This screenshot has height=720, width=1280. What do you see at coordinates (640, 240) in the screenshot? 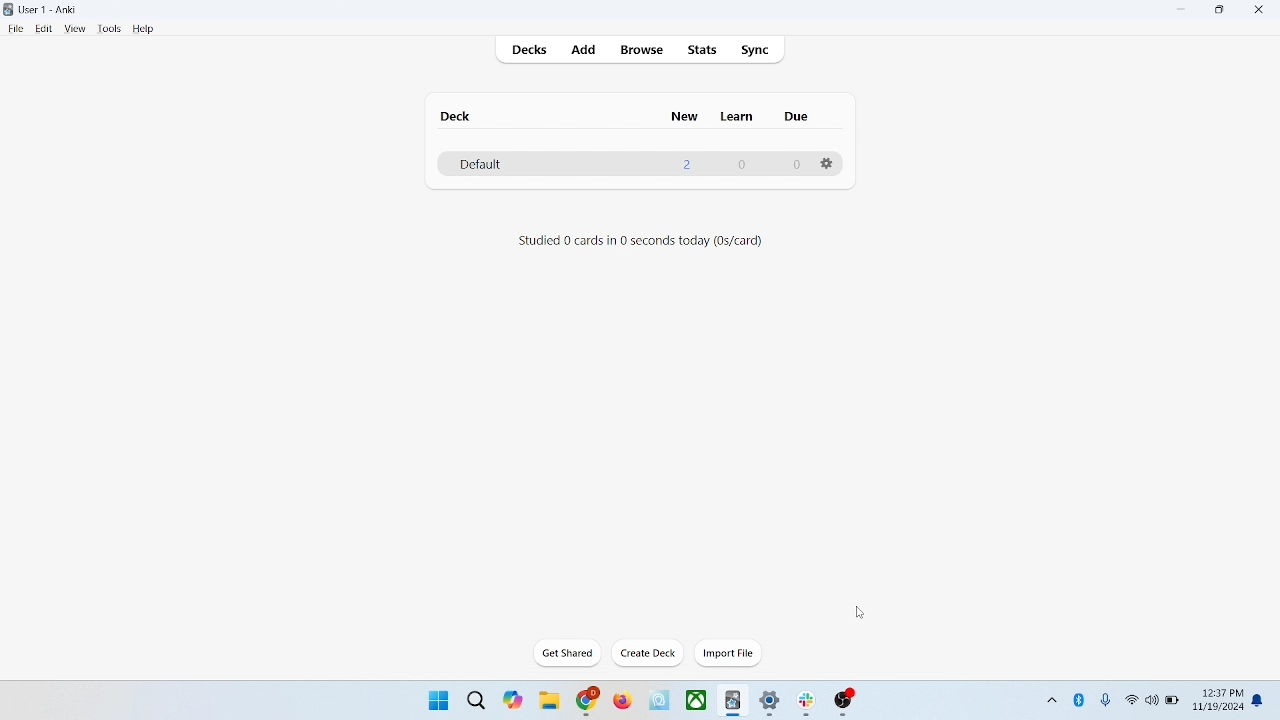
I see `‘Studied 0 cards in 0 seconds today (0s/card)` at bounding box center [640, 240].